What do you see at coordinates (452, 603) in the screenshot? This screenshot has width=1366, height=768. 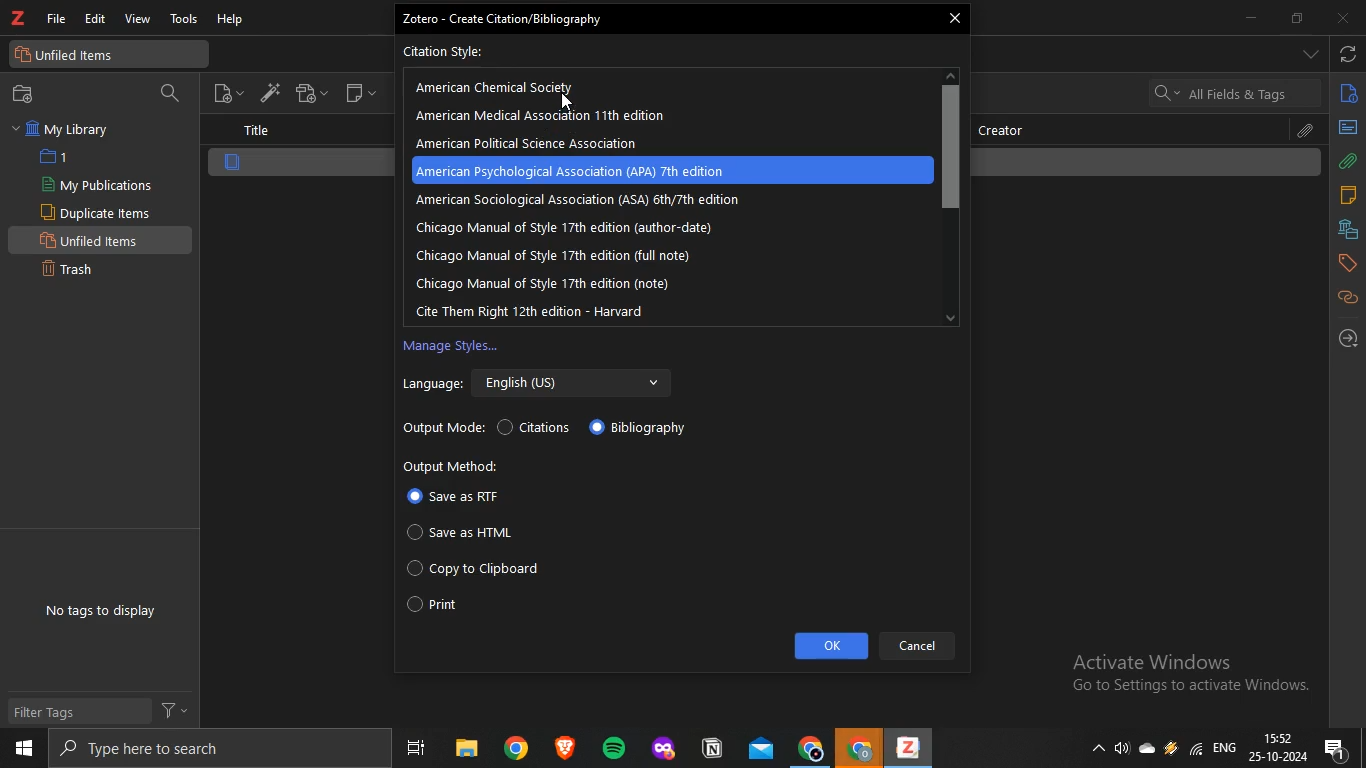 I see `Print` at bounding box center [452, 603].